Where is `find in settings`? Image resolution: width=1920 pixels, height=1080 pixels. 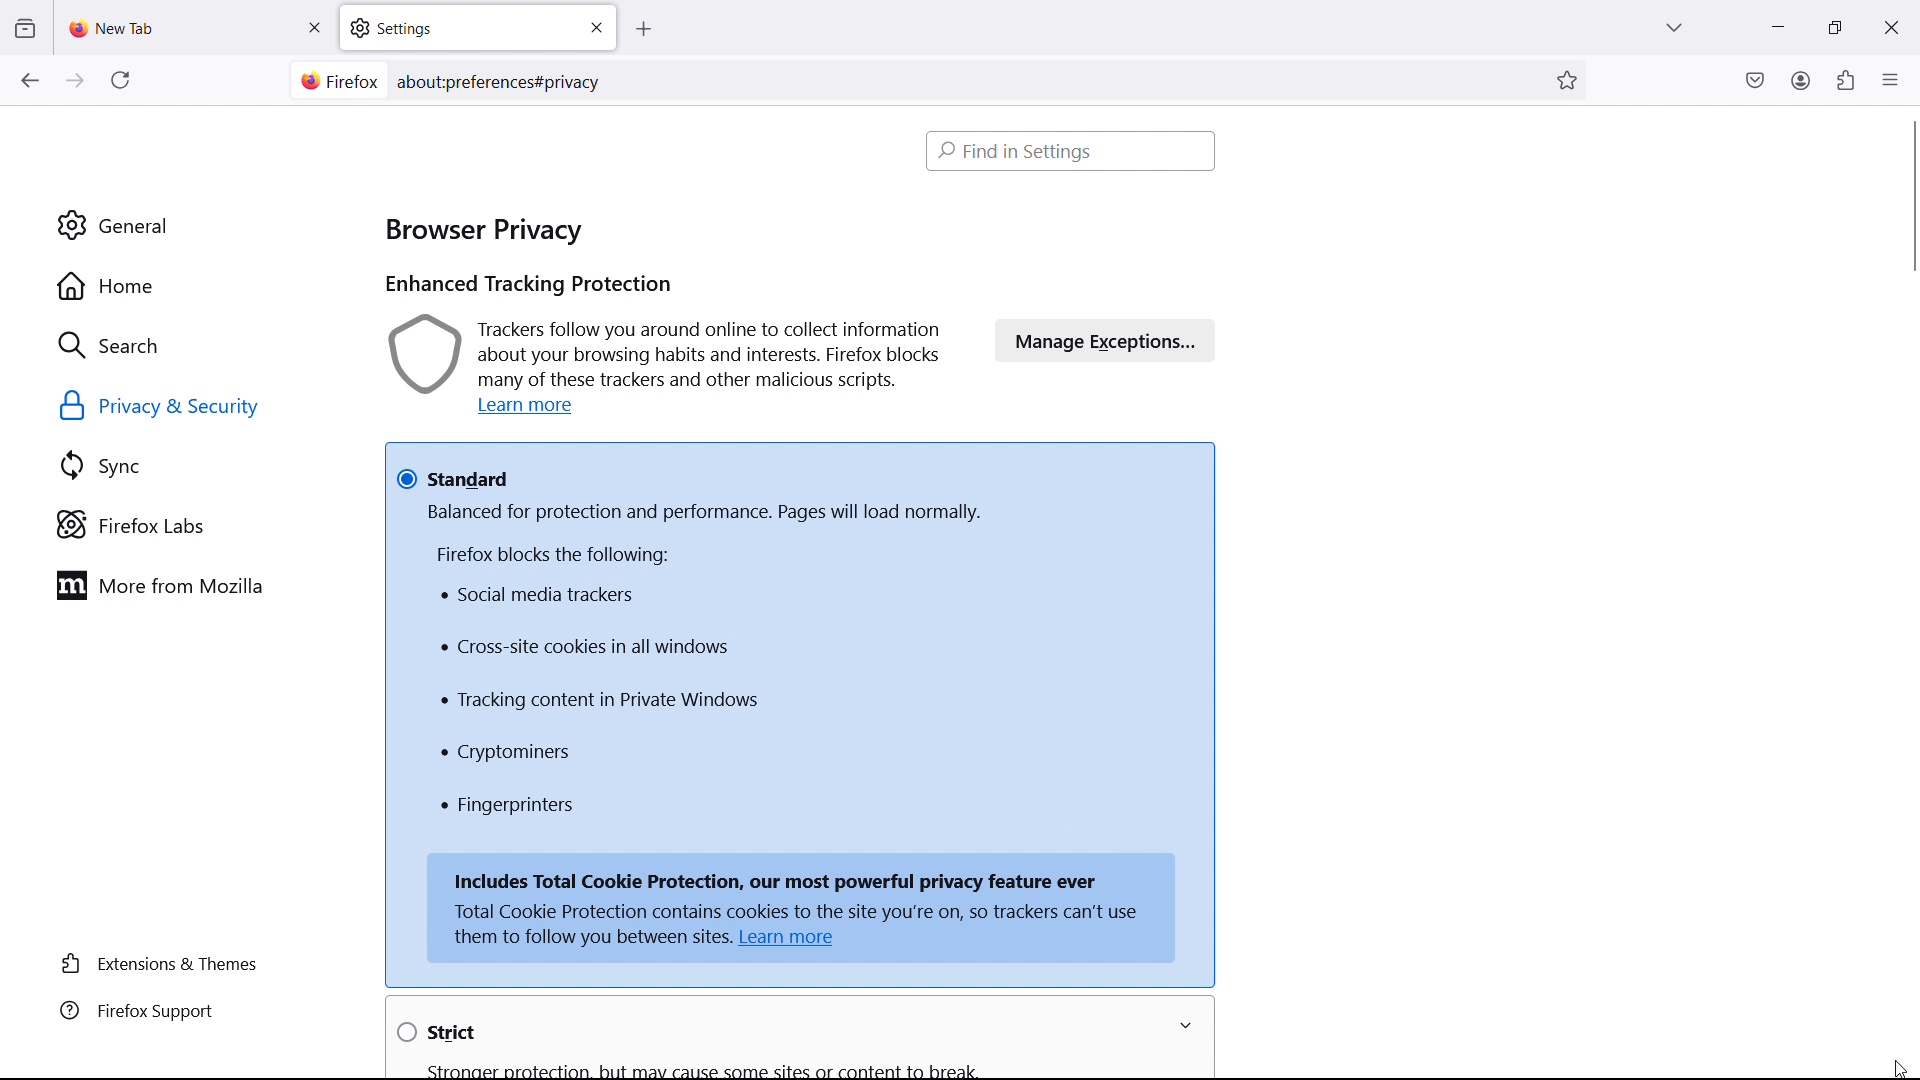
find in settings is located at coordinates (1072, 150).